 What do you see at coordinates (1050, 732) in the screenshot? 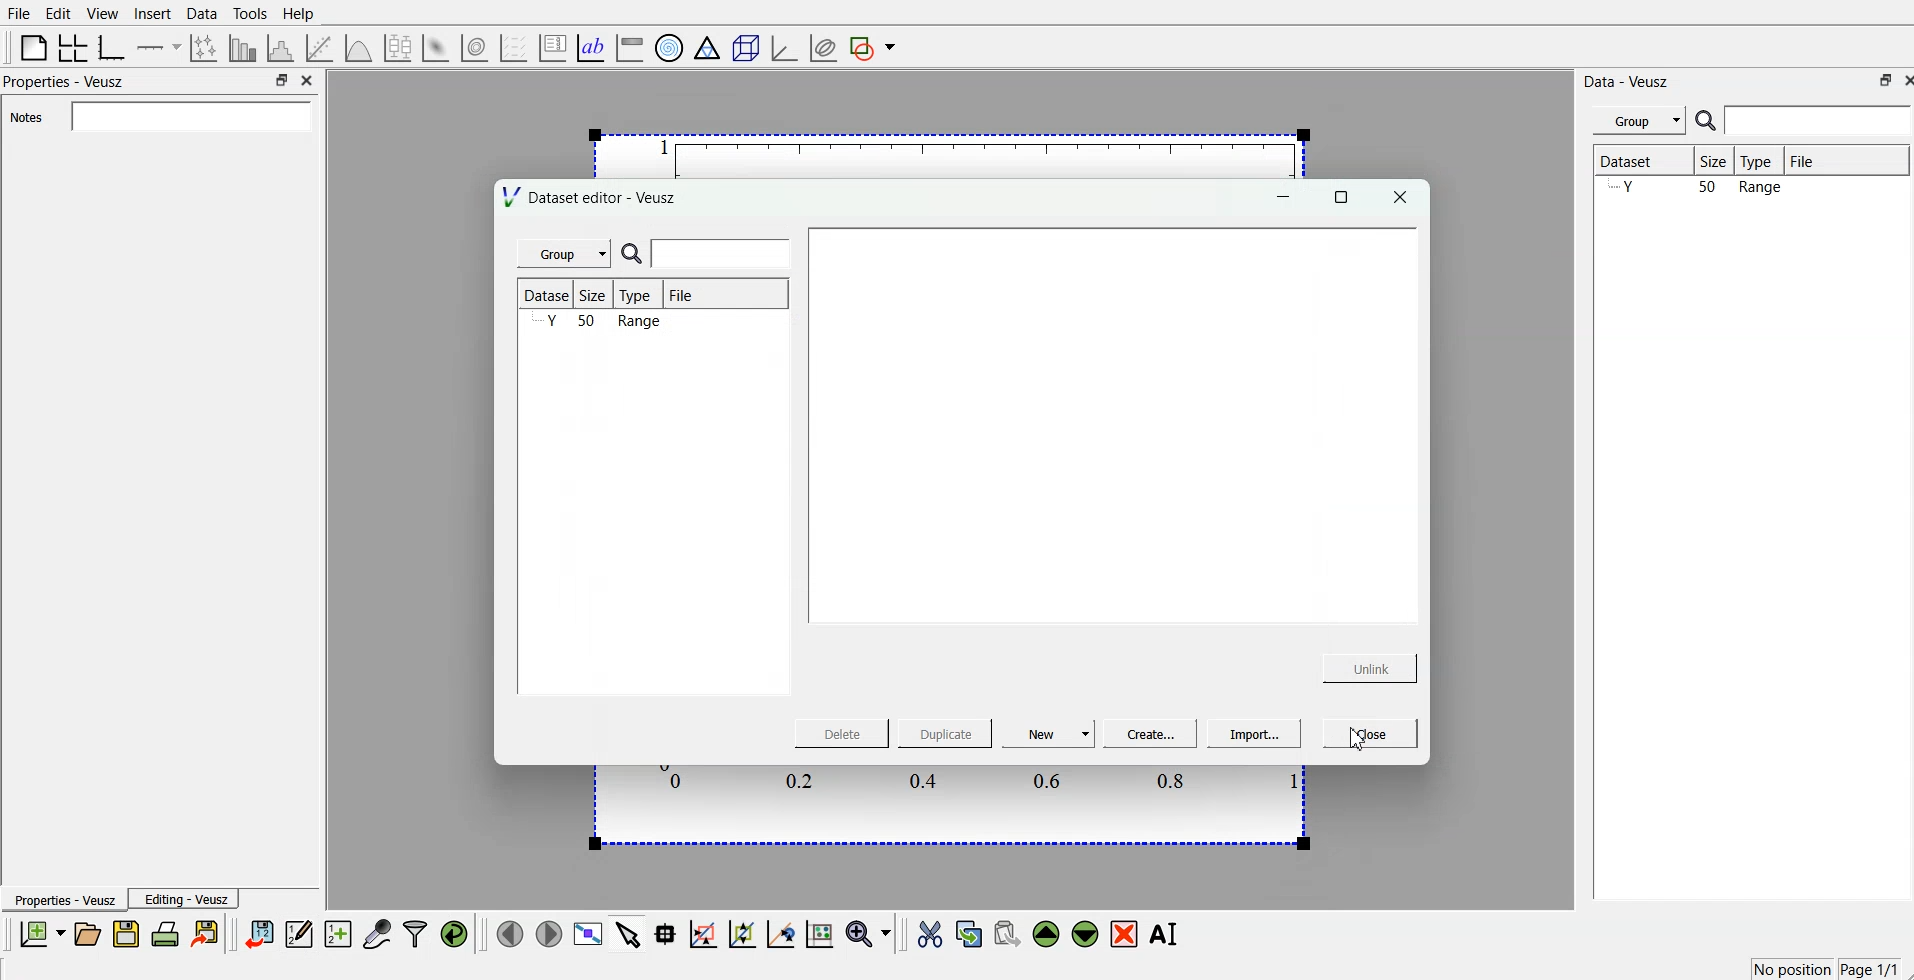
I see `New` at bounding box center [1050, 732].